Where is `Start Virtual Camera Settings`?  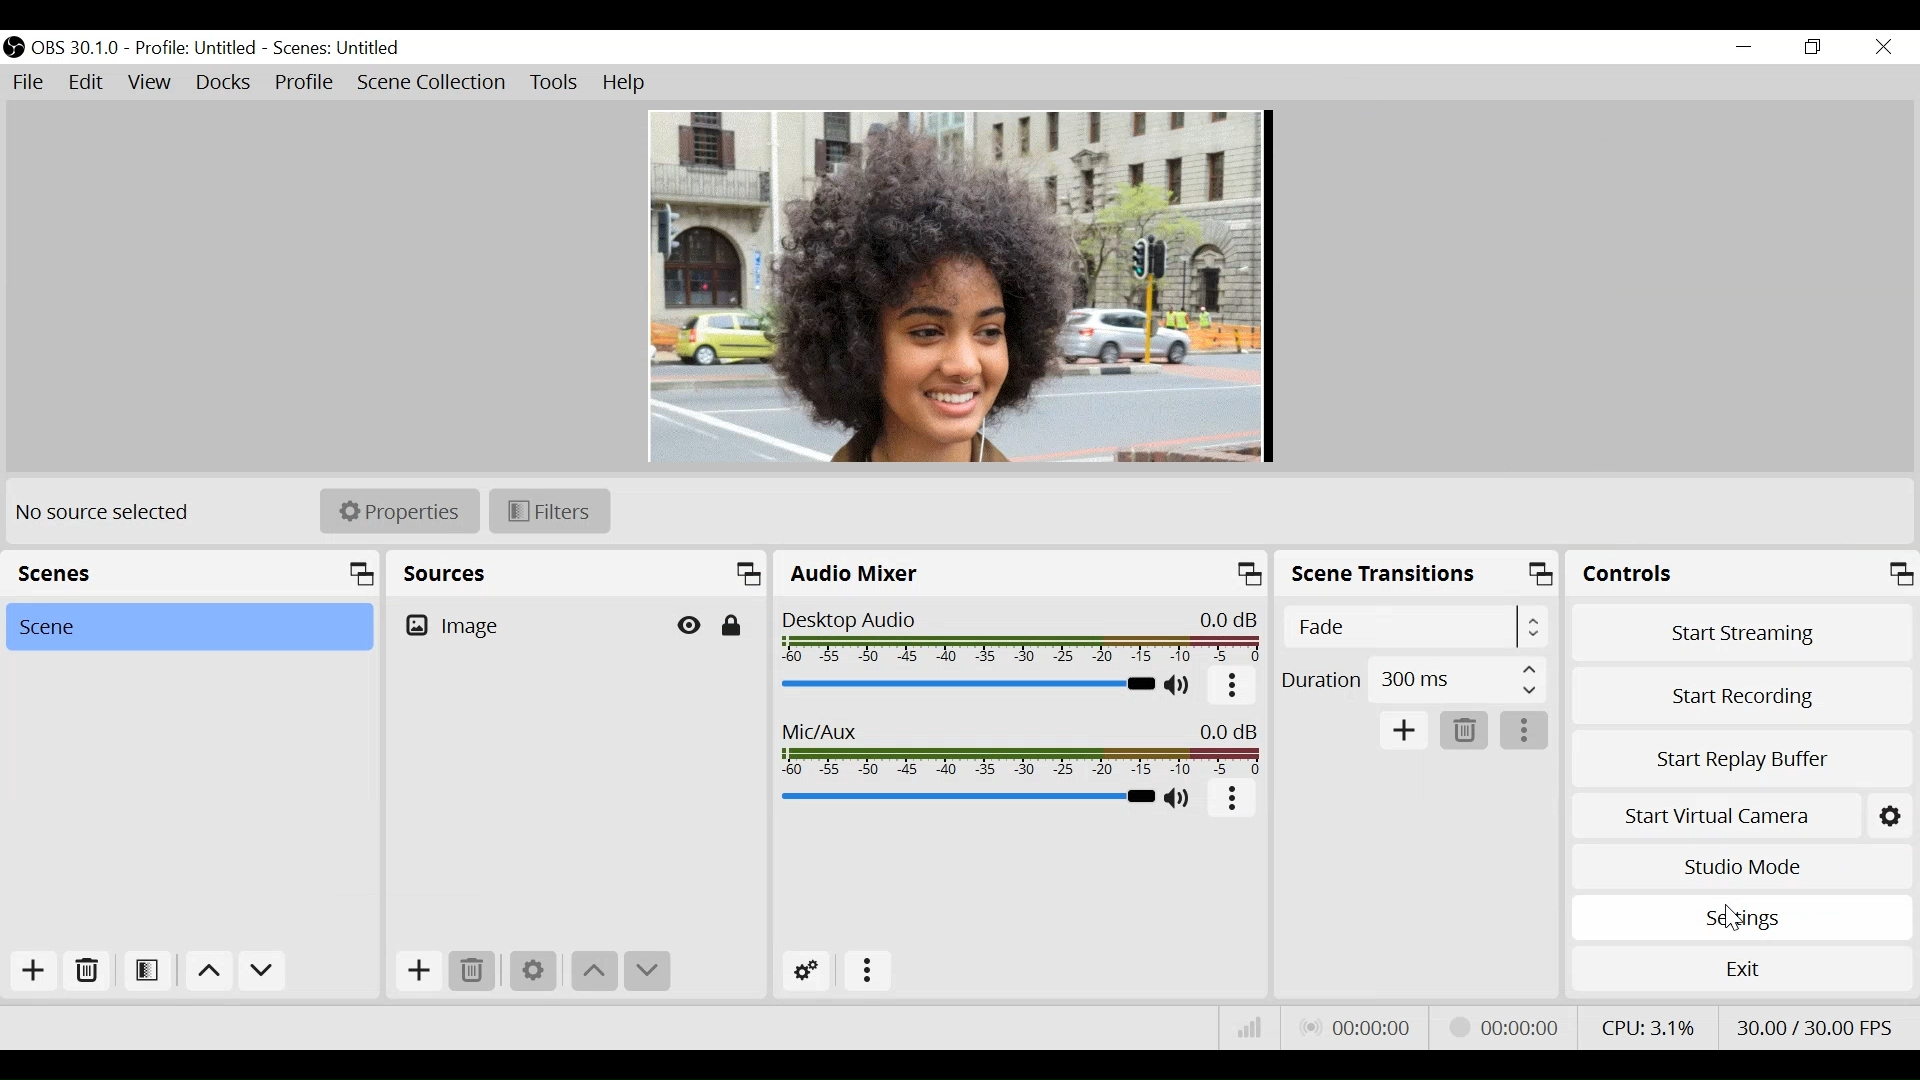 Start Virtual Camera Settings is located at coordinates (1893, 816).